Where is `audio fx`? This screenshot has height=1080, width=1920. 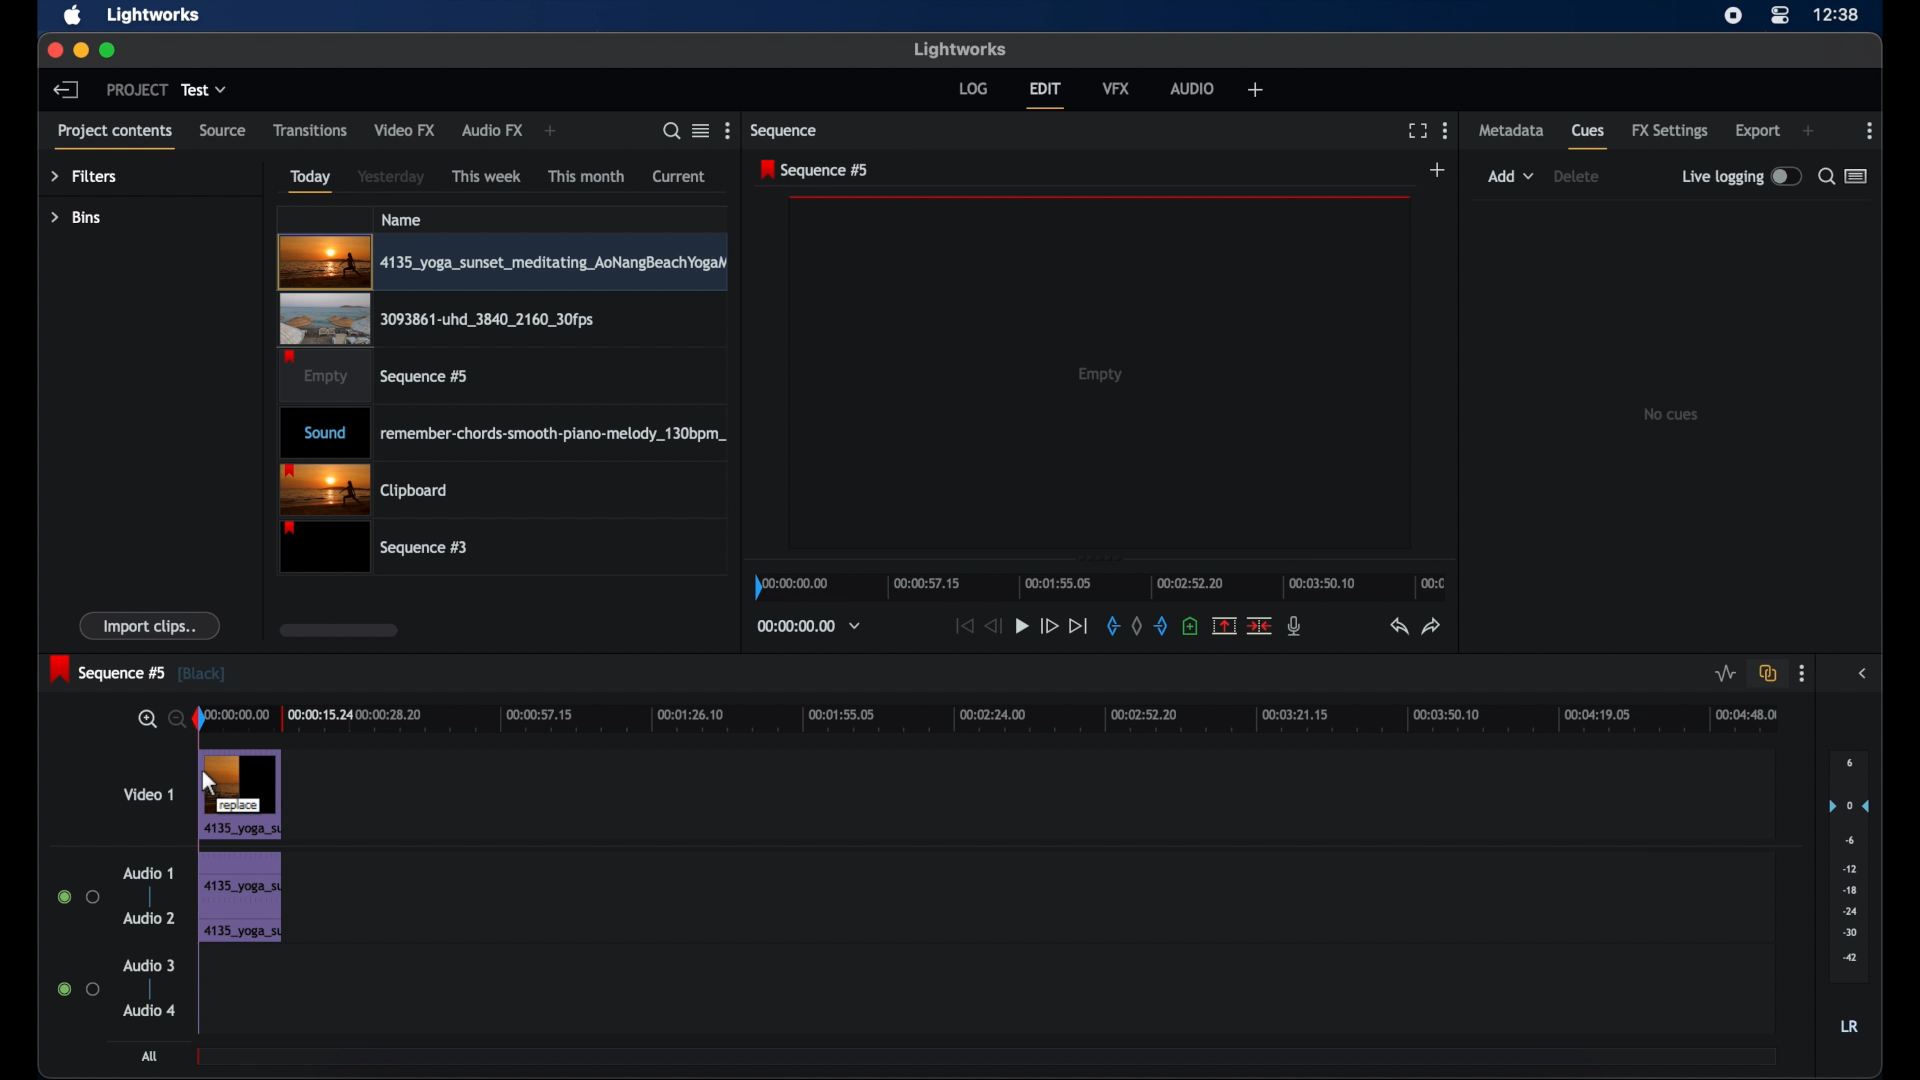 audio fx is located at coordinates (493, 131).